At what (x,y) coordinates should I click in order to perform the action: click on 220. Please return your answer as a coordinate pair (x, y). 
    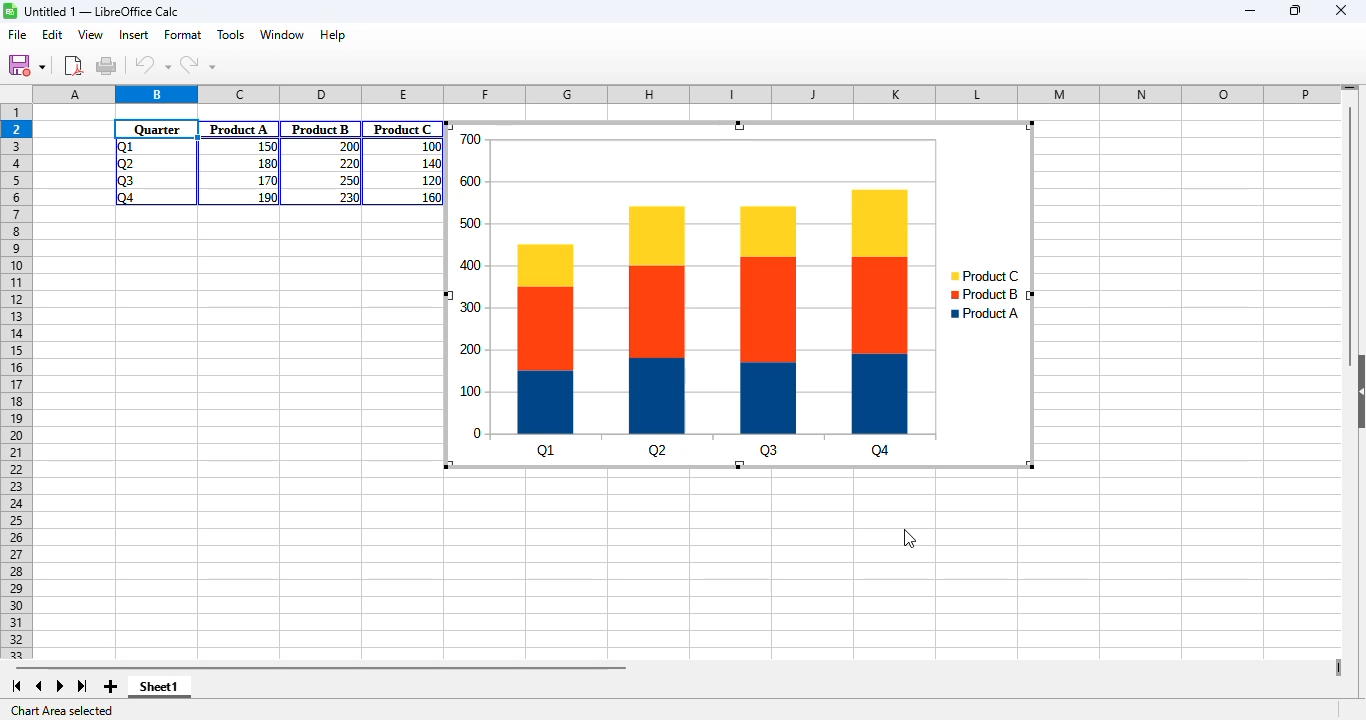
    Looking at the image, I should click on (347, 164).